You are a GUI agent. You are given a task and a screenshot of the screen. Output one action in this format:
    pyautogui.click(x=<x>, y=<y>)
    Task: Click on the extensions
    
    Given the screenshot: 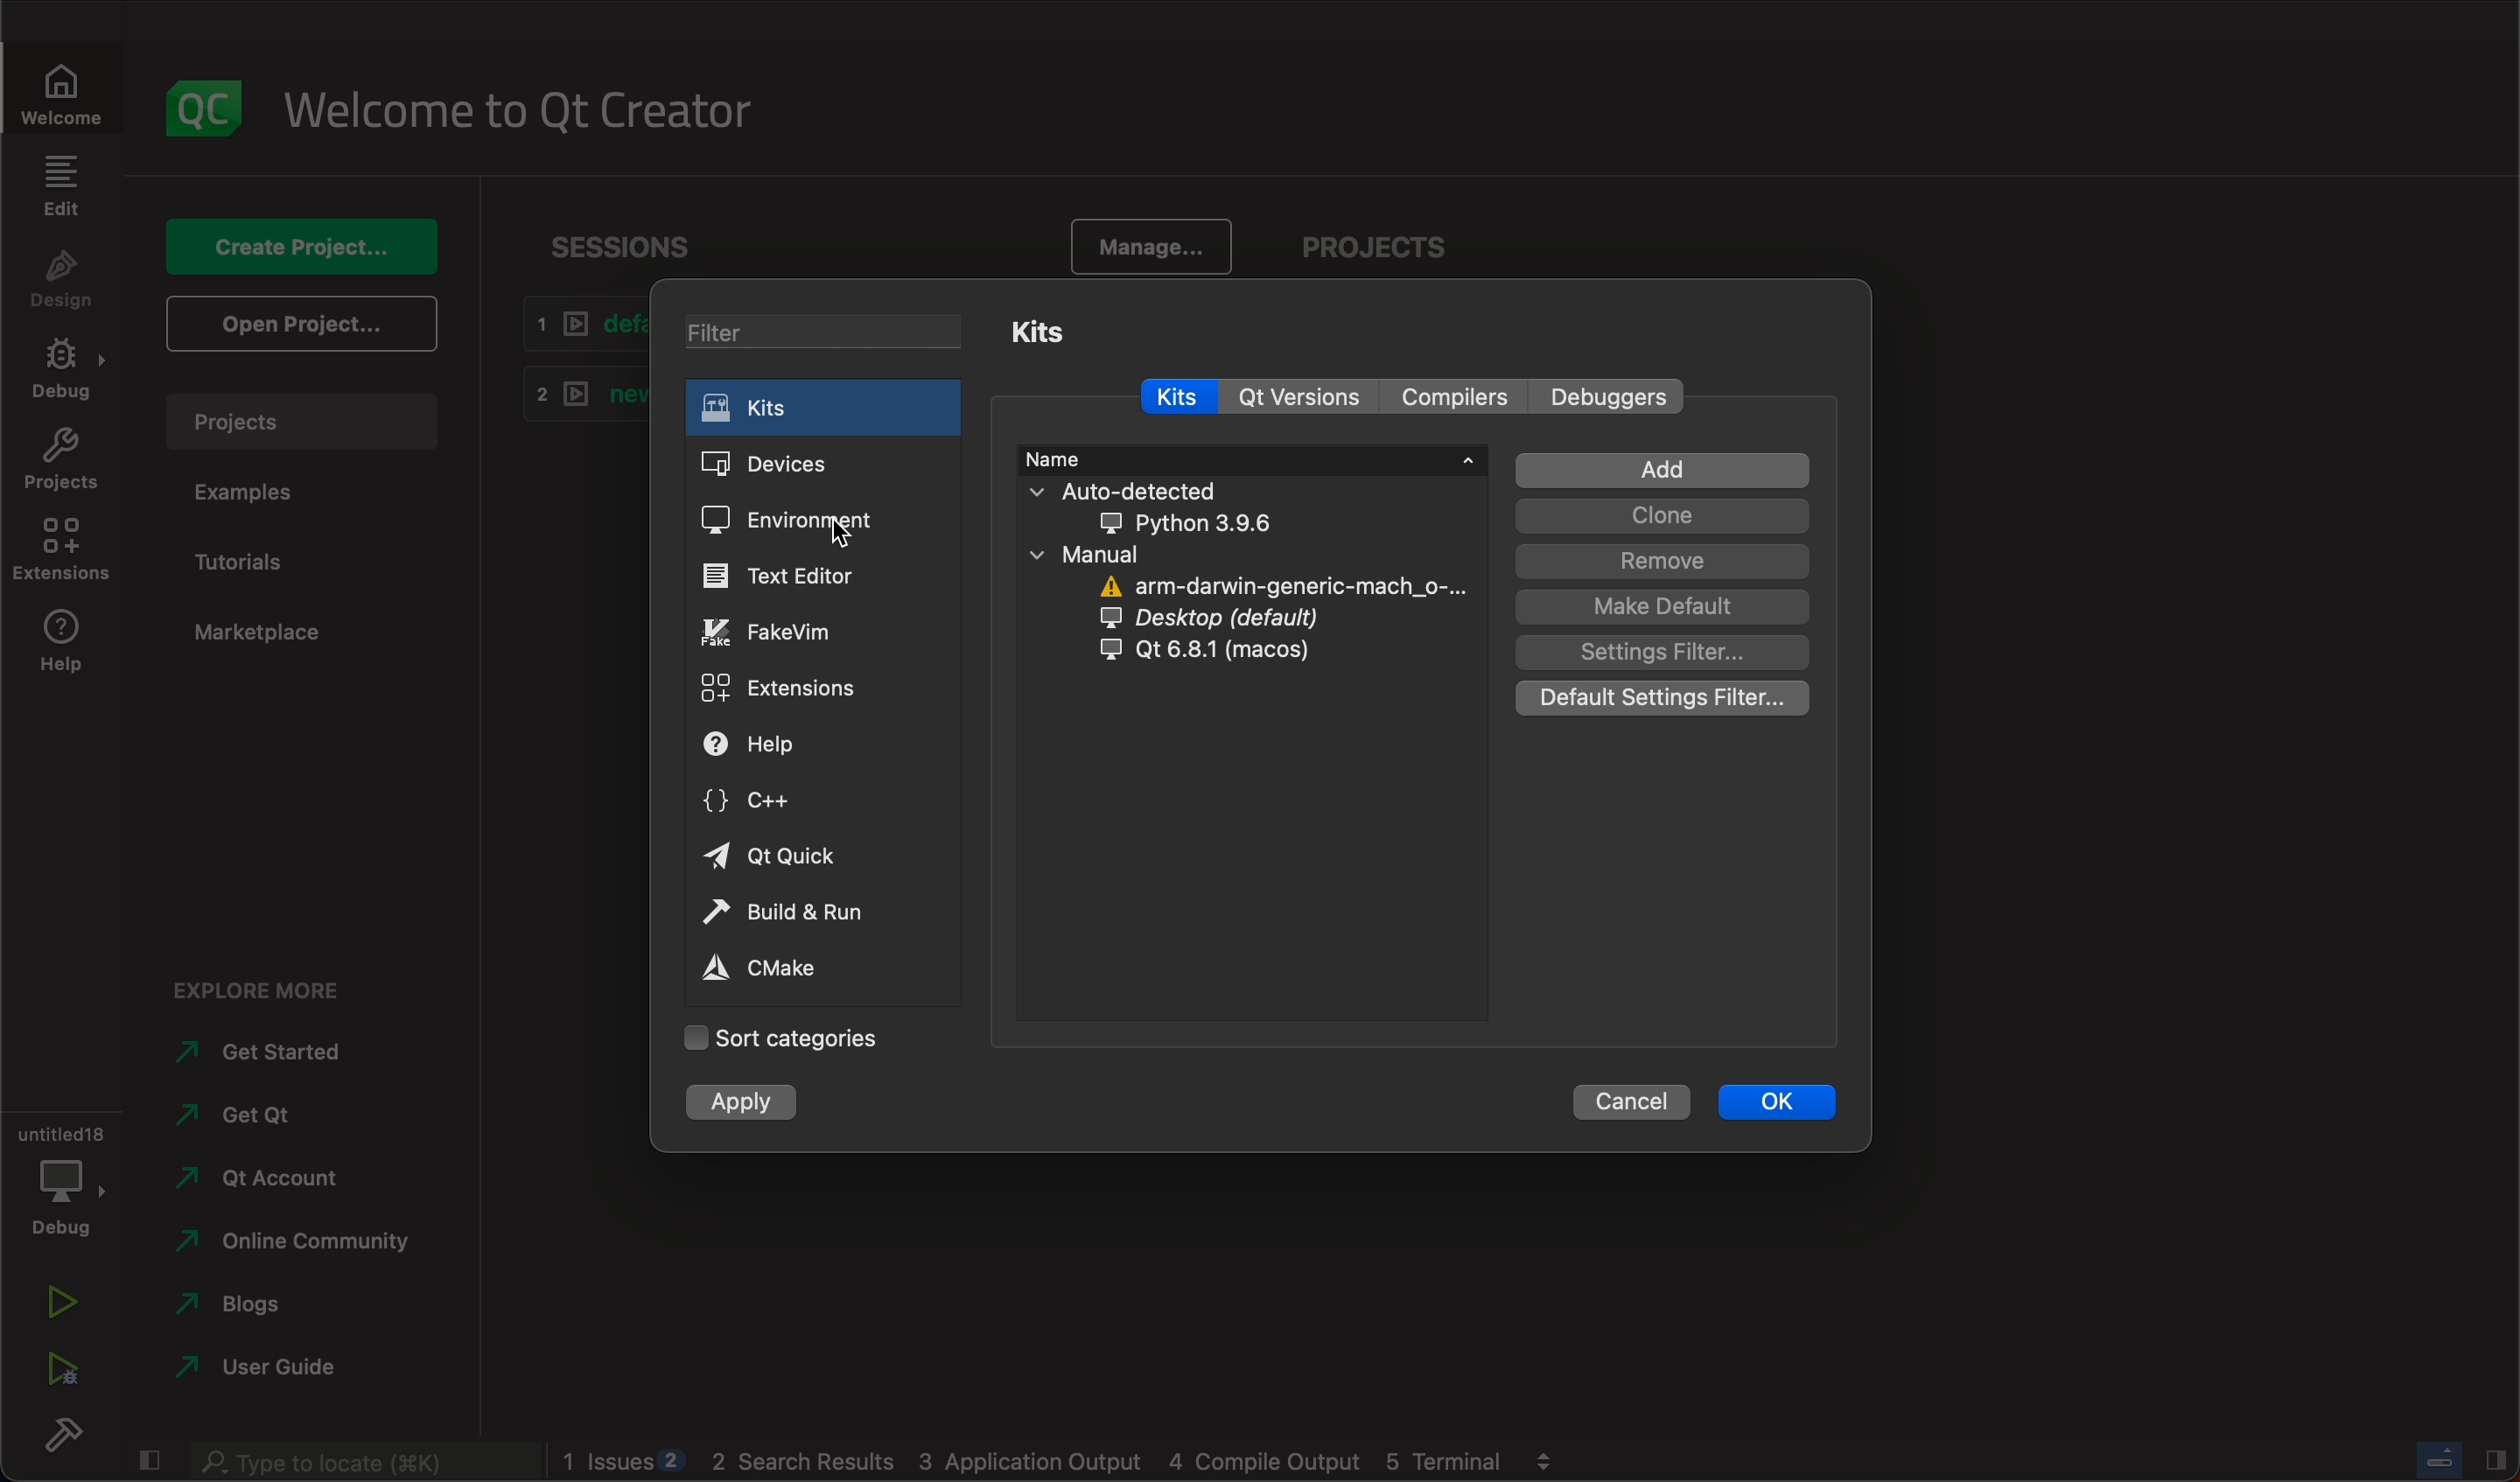 What is the action you would take?
    pyautogui.click(x=794, y=685)
    